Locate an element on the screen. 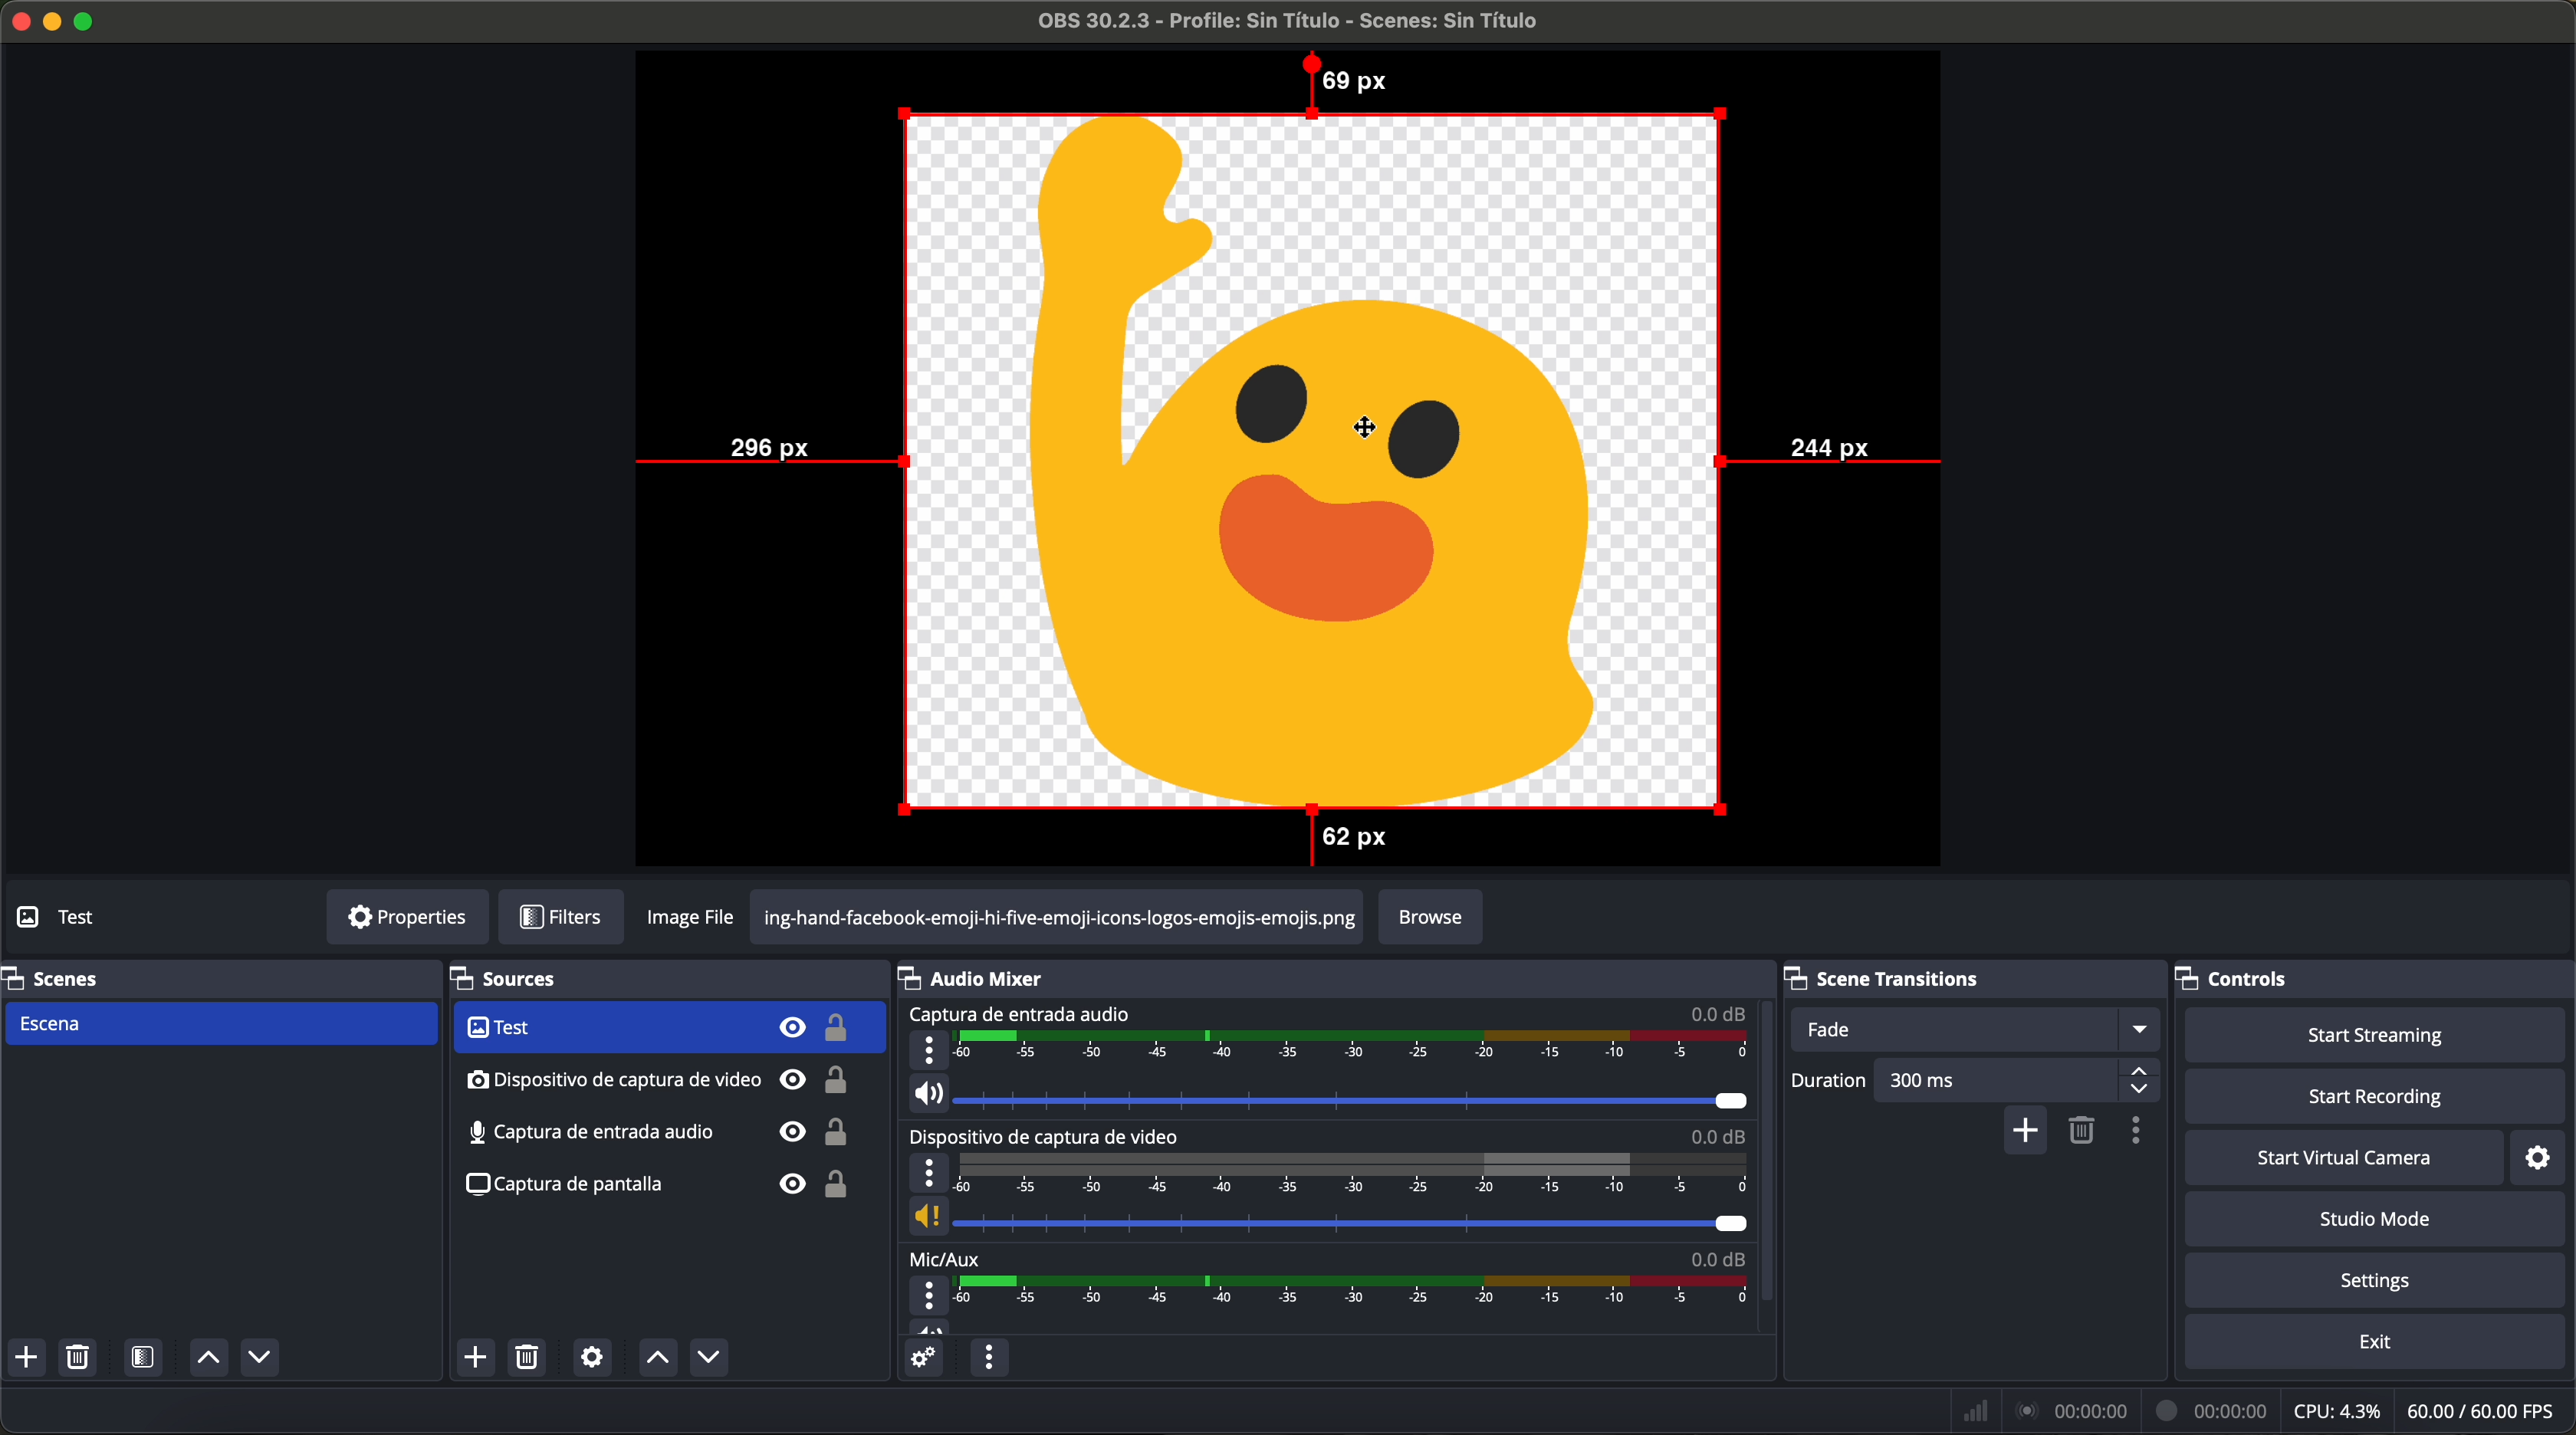 This screenshot has height=1435, width=2576. studio mode is located at coordinates (2376, 1220).